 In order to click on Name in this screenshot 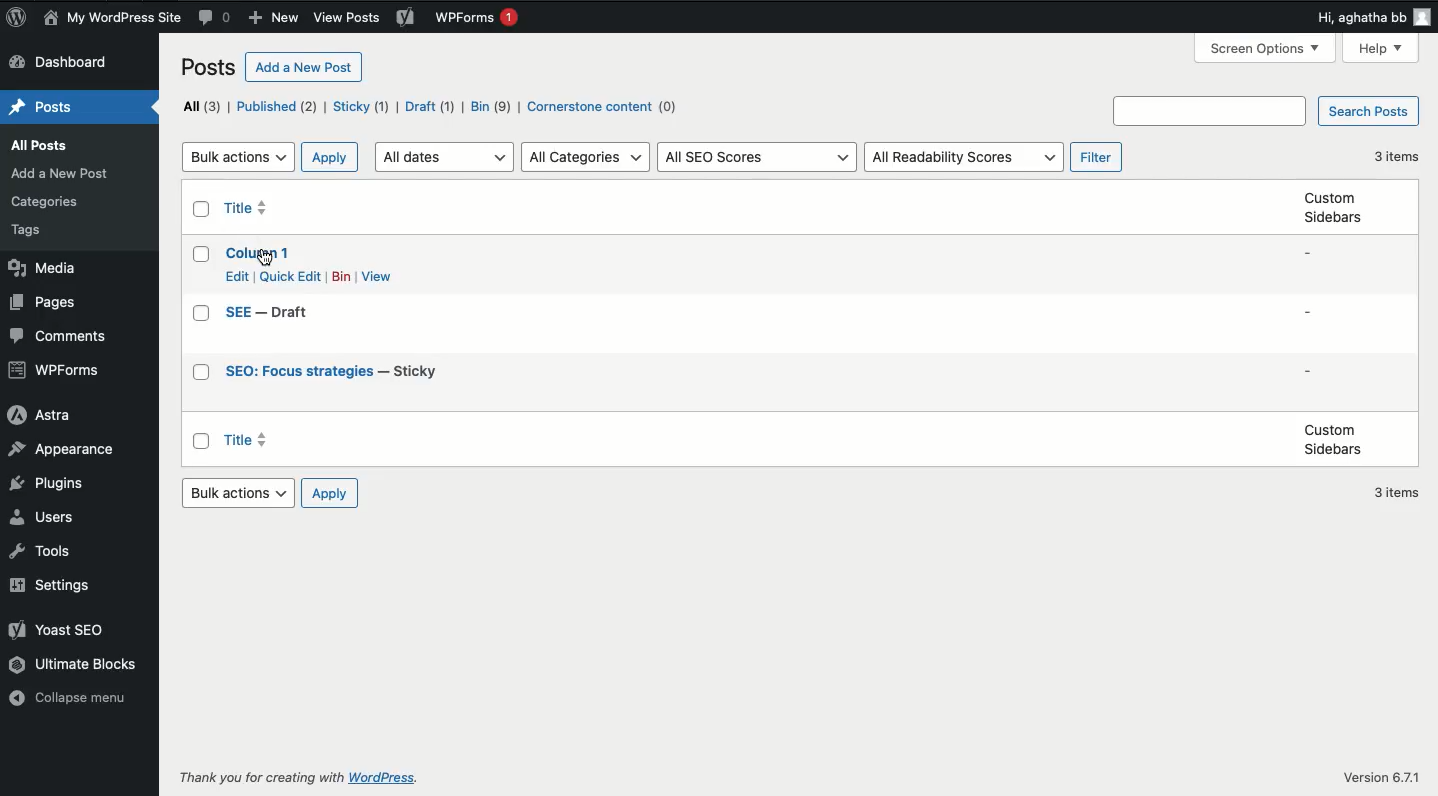, I will do `click(112, 18)`.